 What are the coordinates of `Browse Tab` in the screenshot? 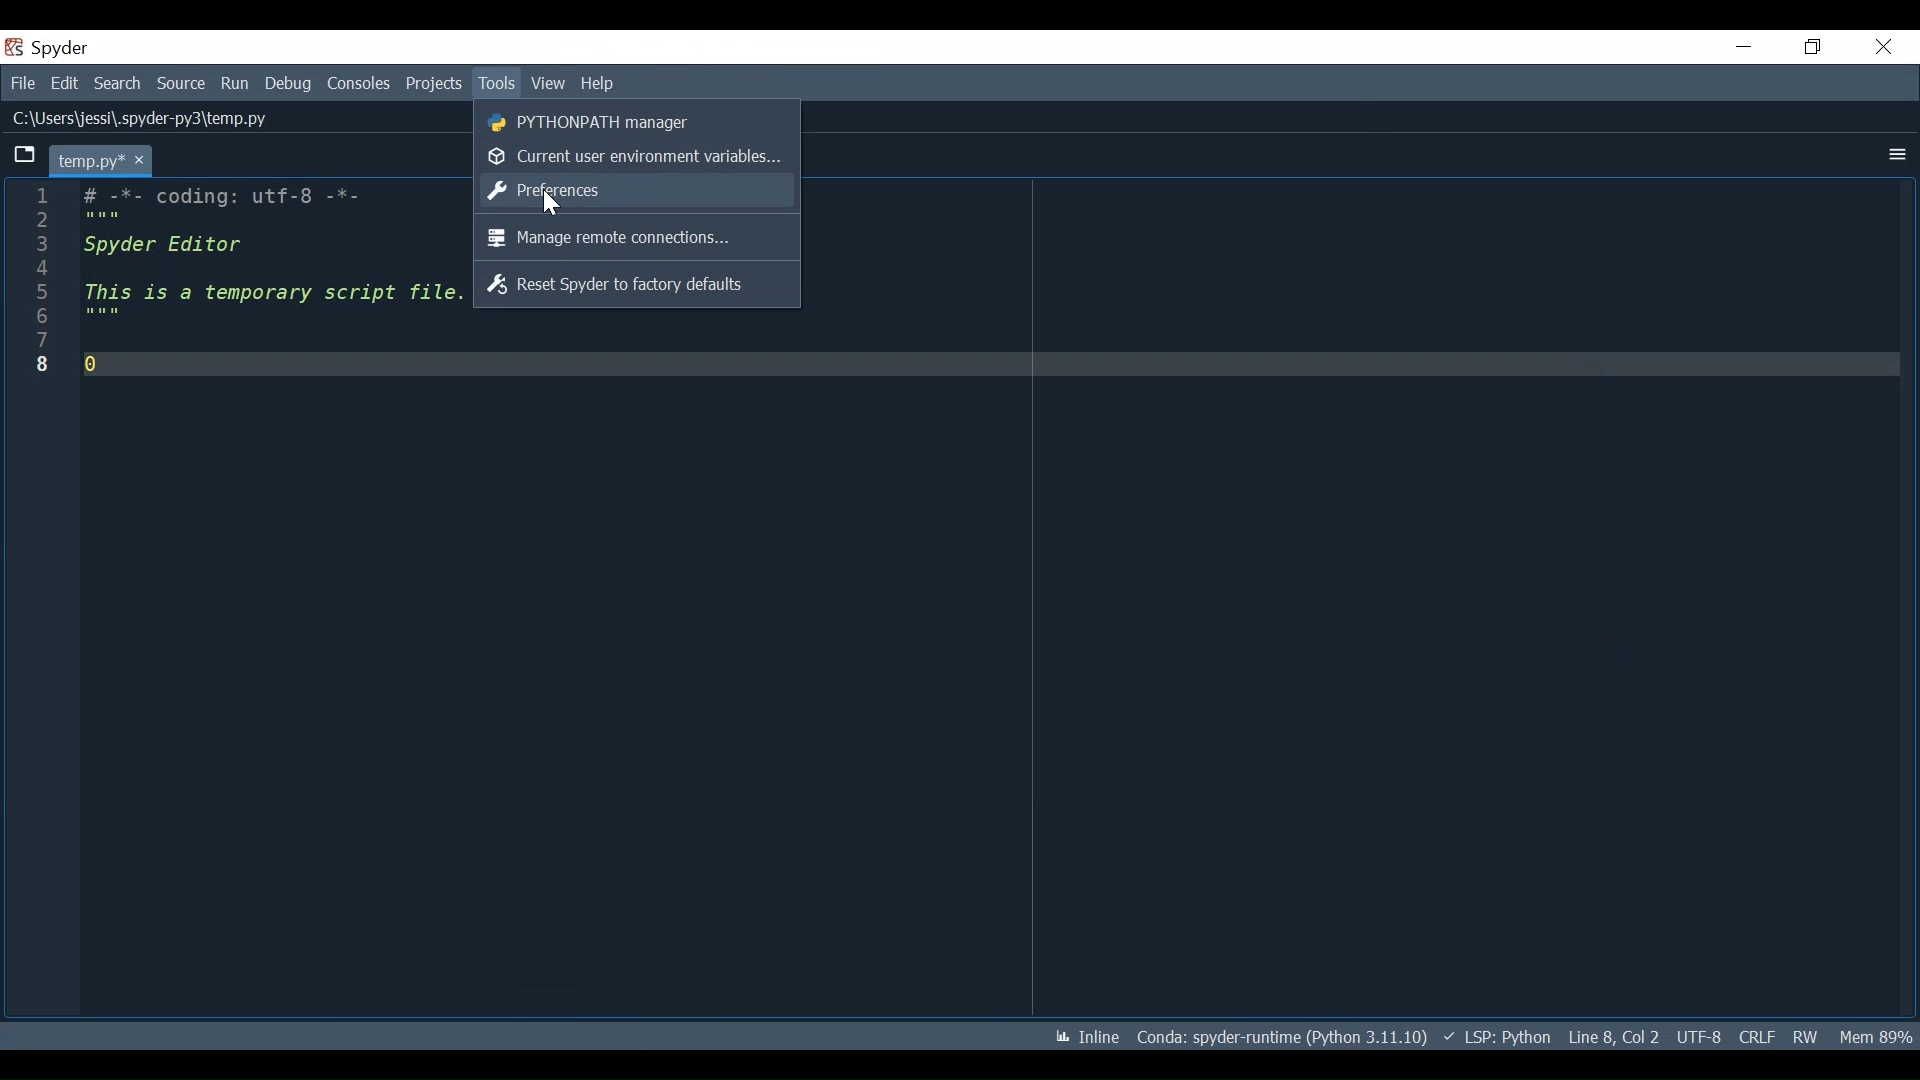 It's located at (23, 157).